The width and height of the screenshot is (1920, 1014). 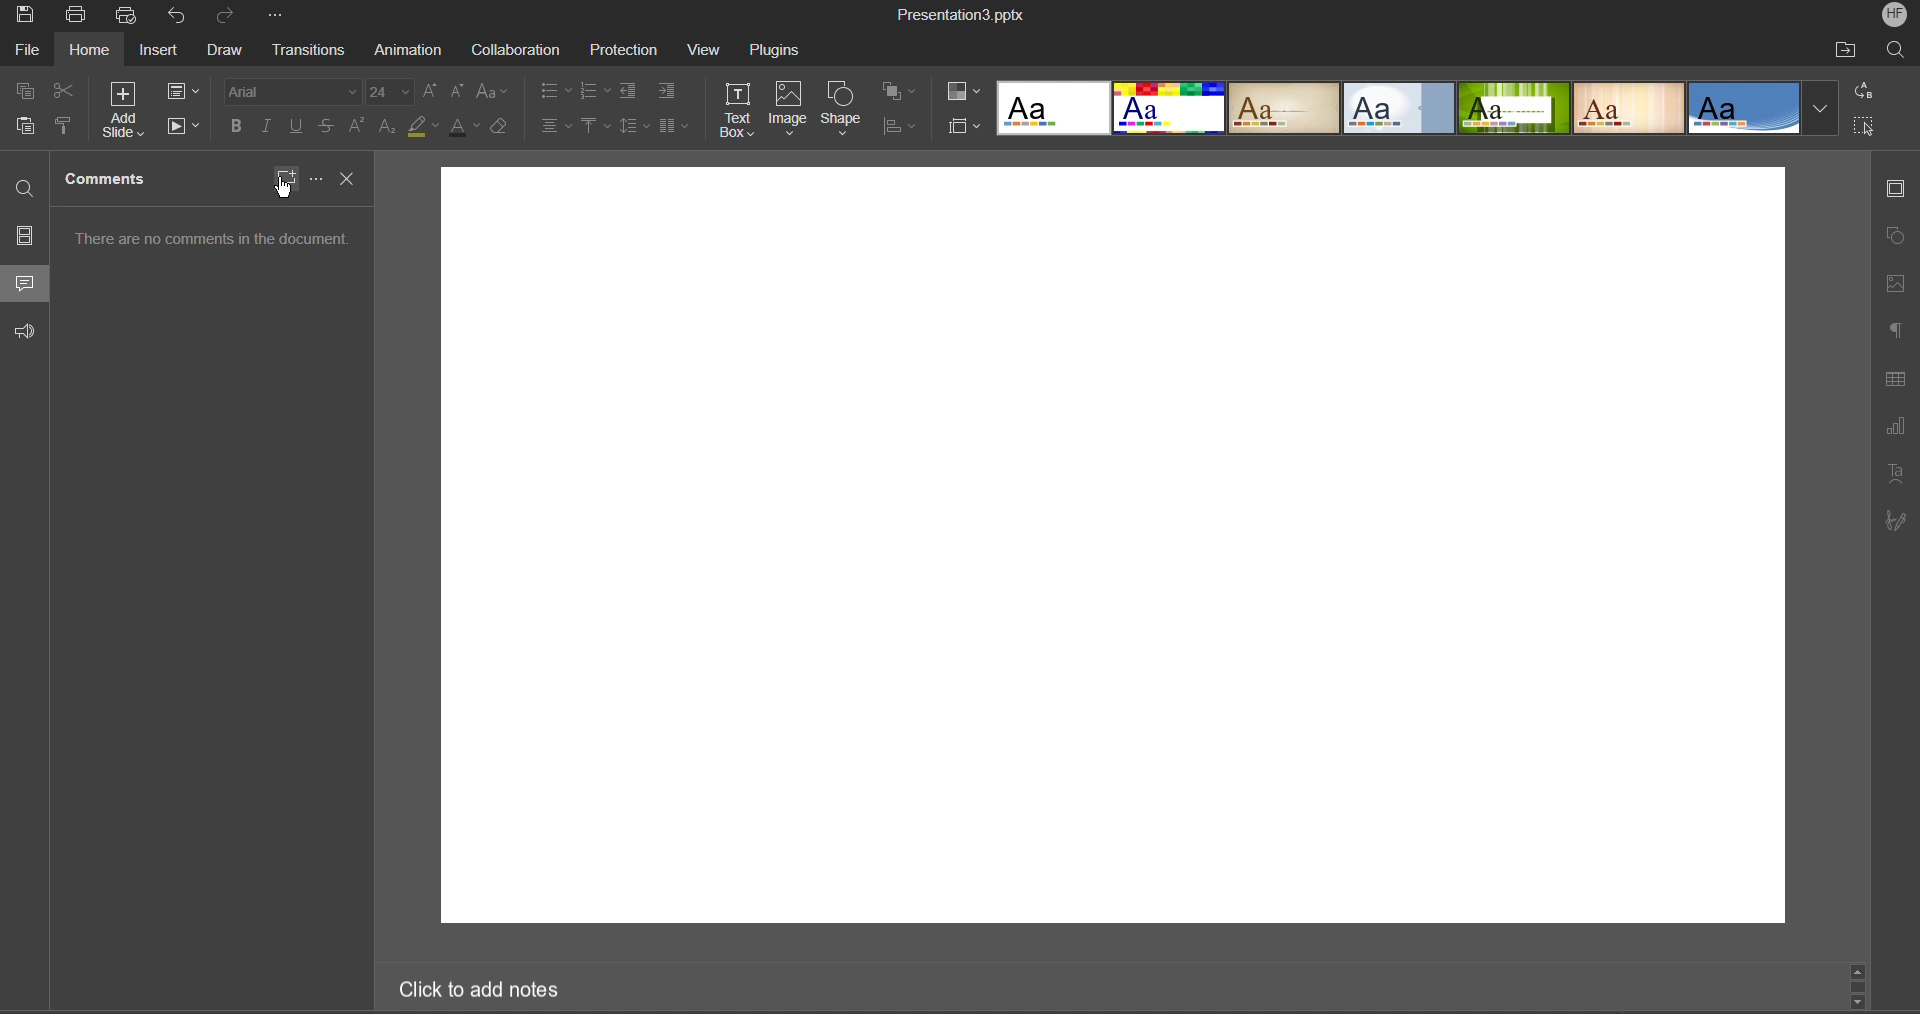 What do you see at coordinates (594, 128) in the screenshot?
I see `Vertical Alignment` at bounding box center [594, 128].